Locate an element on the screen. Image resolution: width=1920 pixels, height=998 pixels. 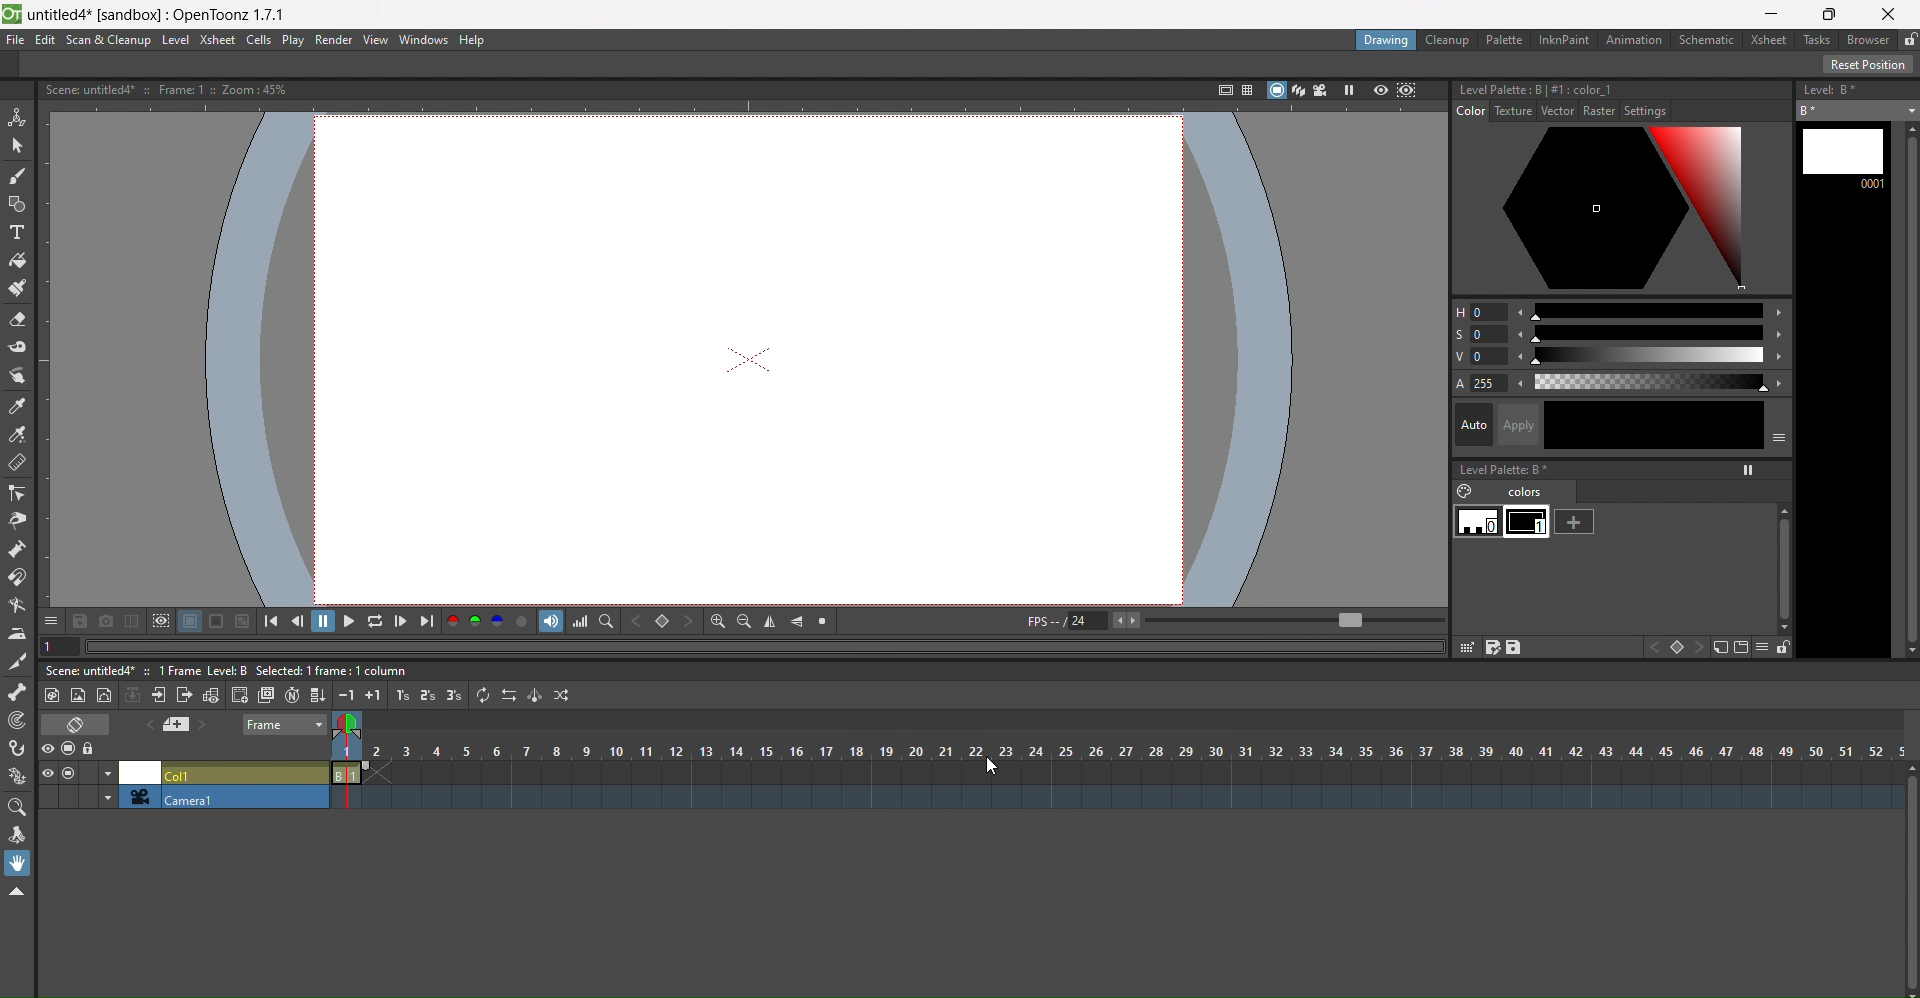
0 is located at coordinates (1485, 334).